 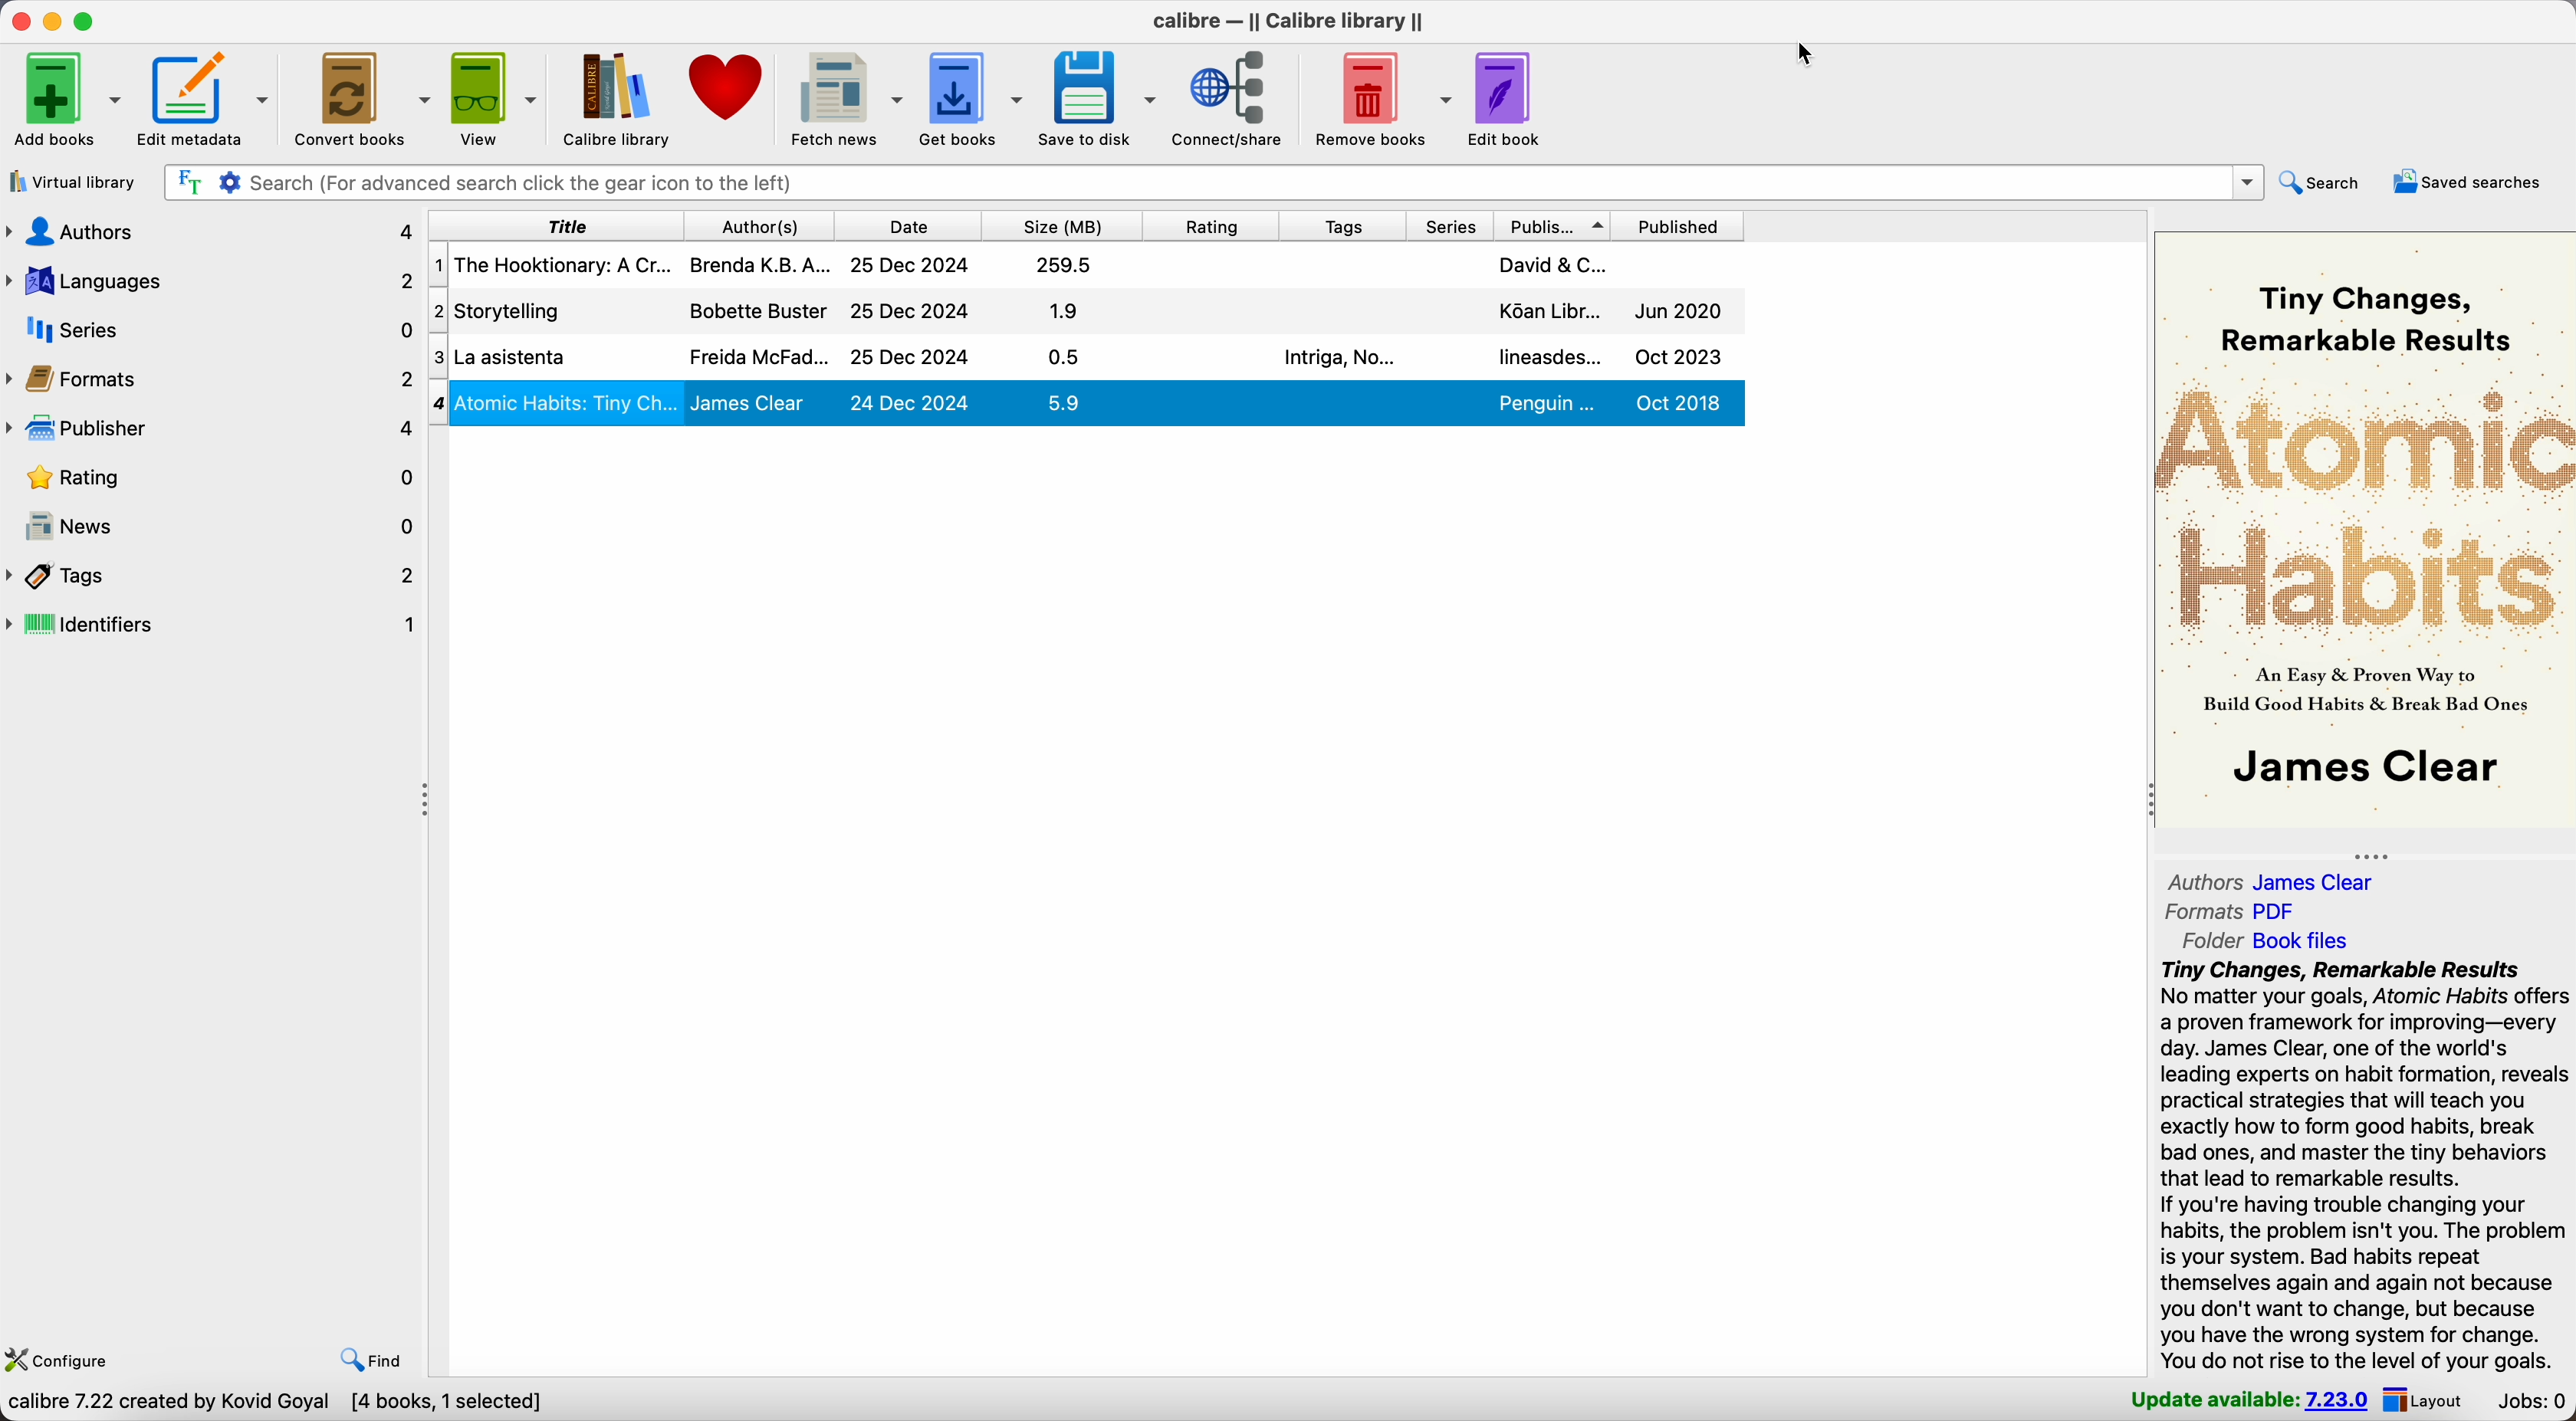 I want to click on maximize, so click(x=89, y=21).